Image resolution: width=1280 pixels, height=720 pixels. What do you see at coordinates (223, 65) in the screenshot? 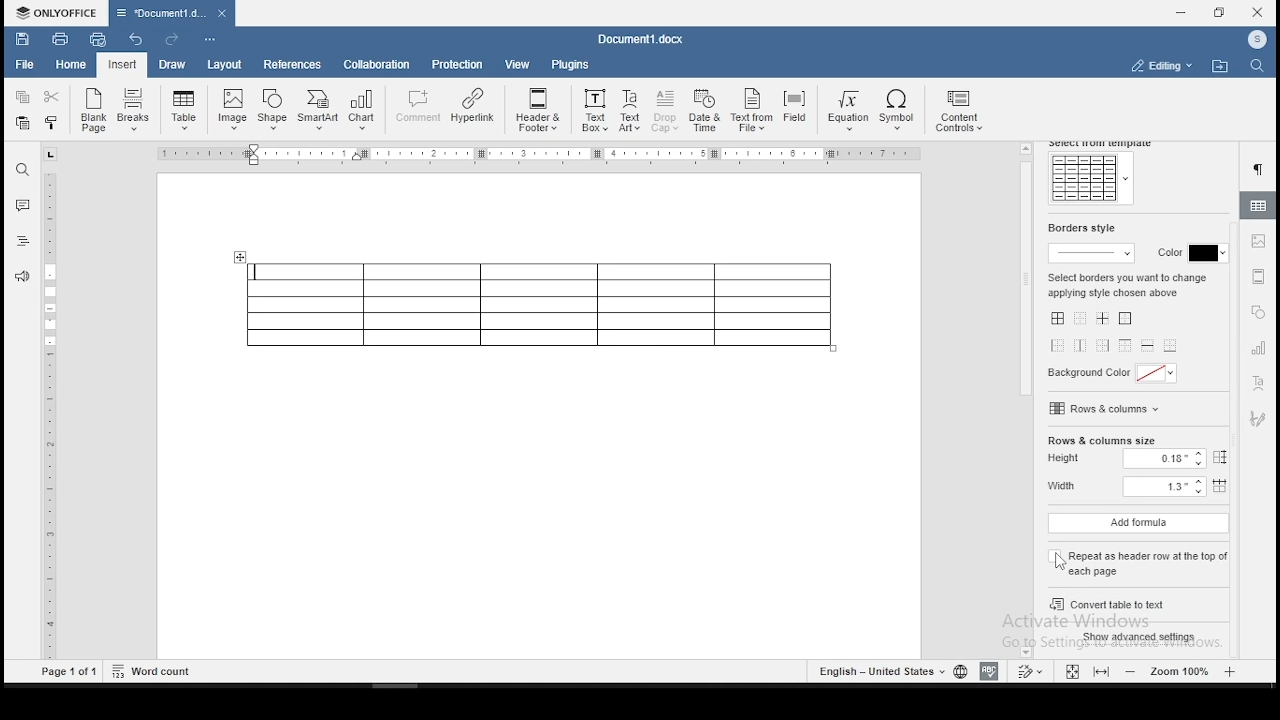
I see `layout` at bounding box center [223, 65].